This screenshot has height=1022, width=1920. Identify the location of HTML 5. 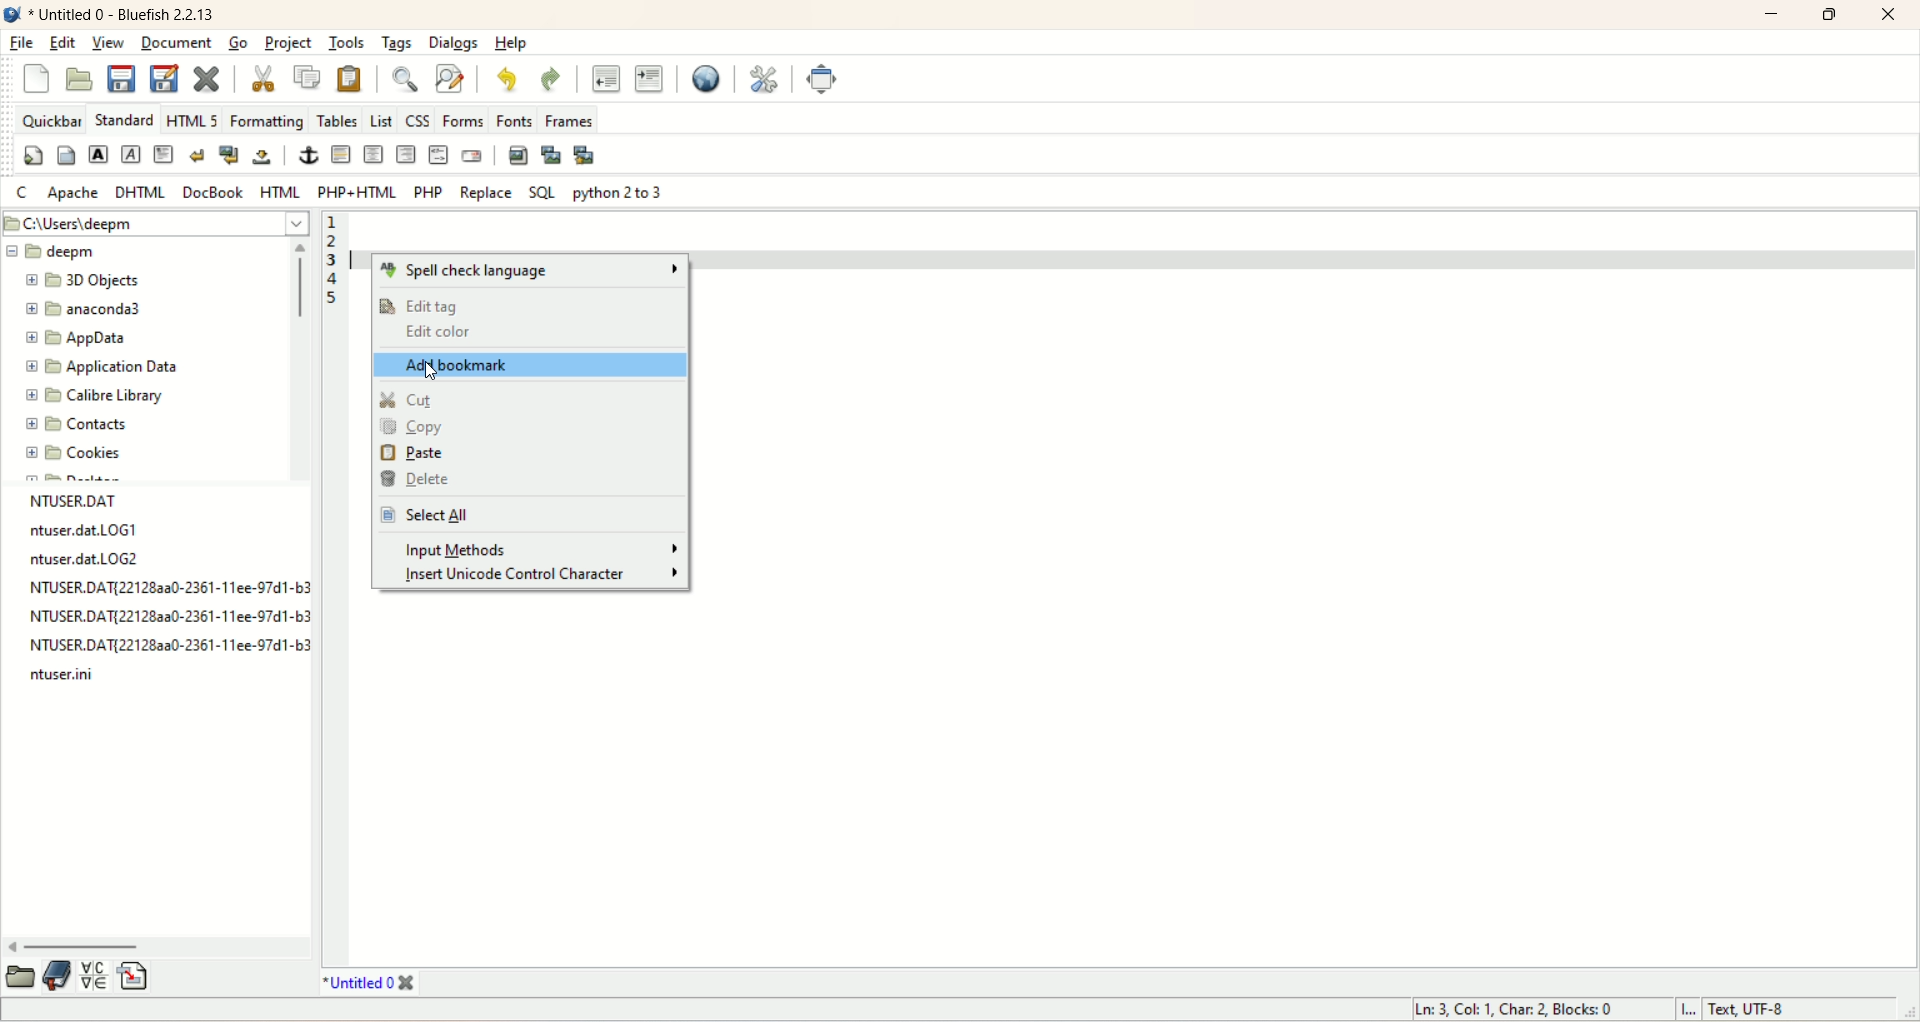
(193, 120).